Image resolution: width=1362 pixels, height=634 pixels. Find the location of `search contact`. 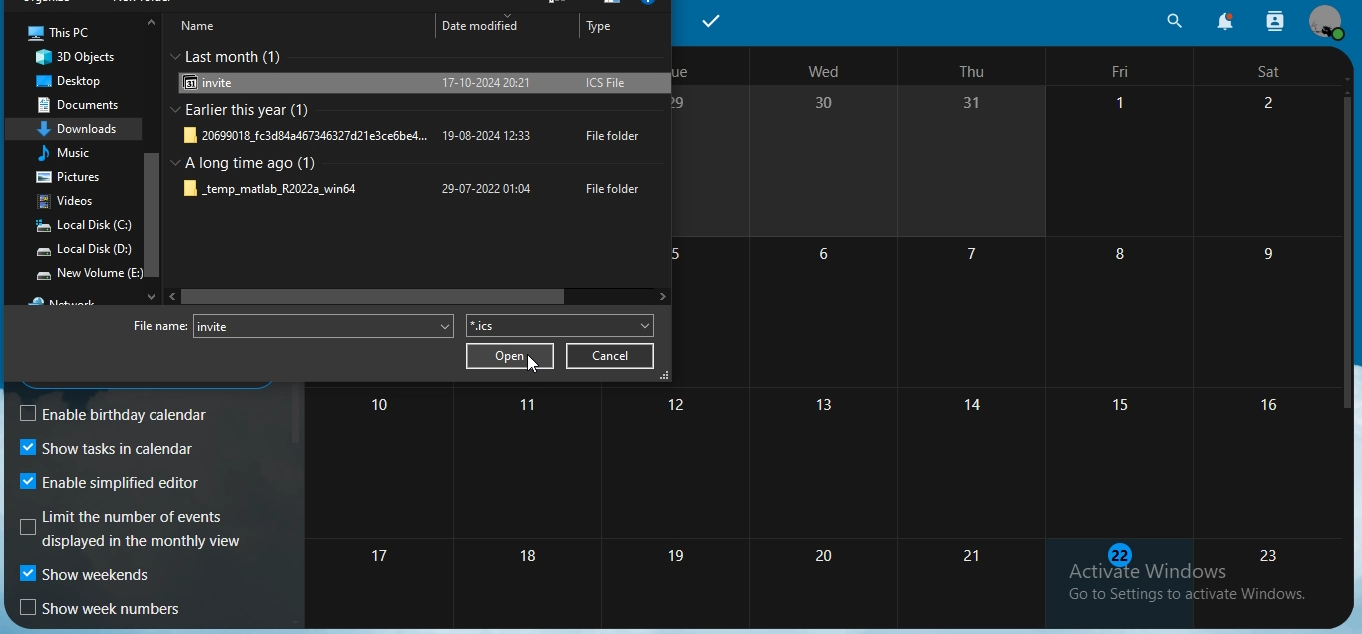

search contact is located at coordinates (1274, 19).